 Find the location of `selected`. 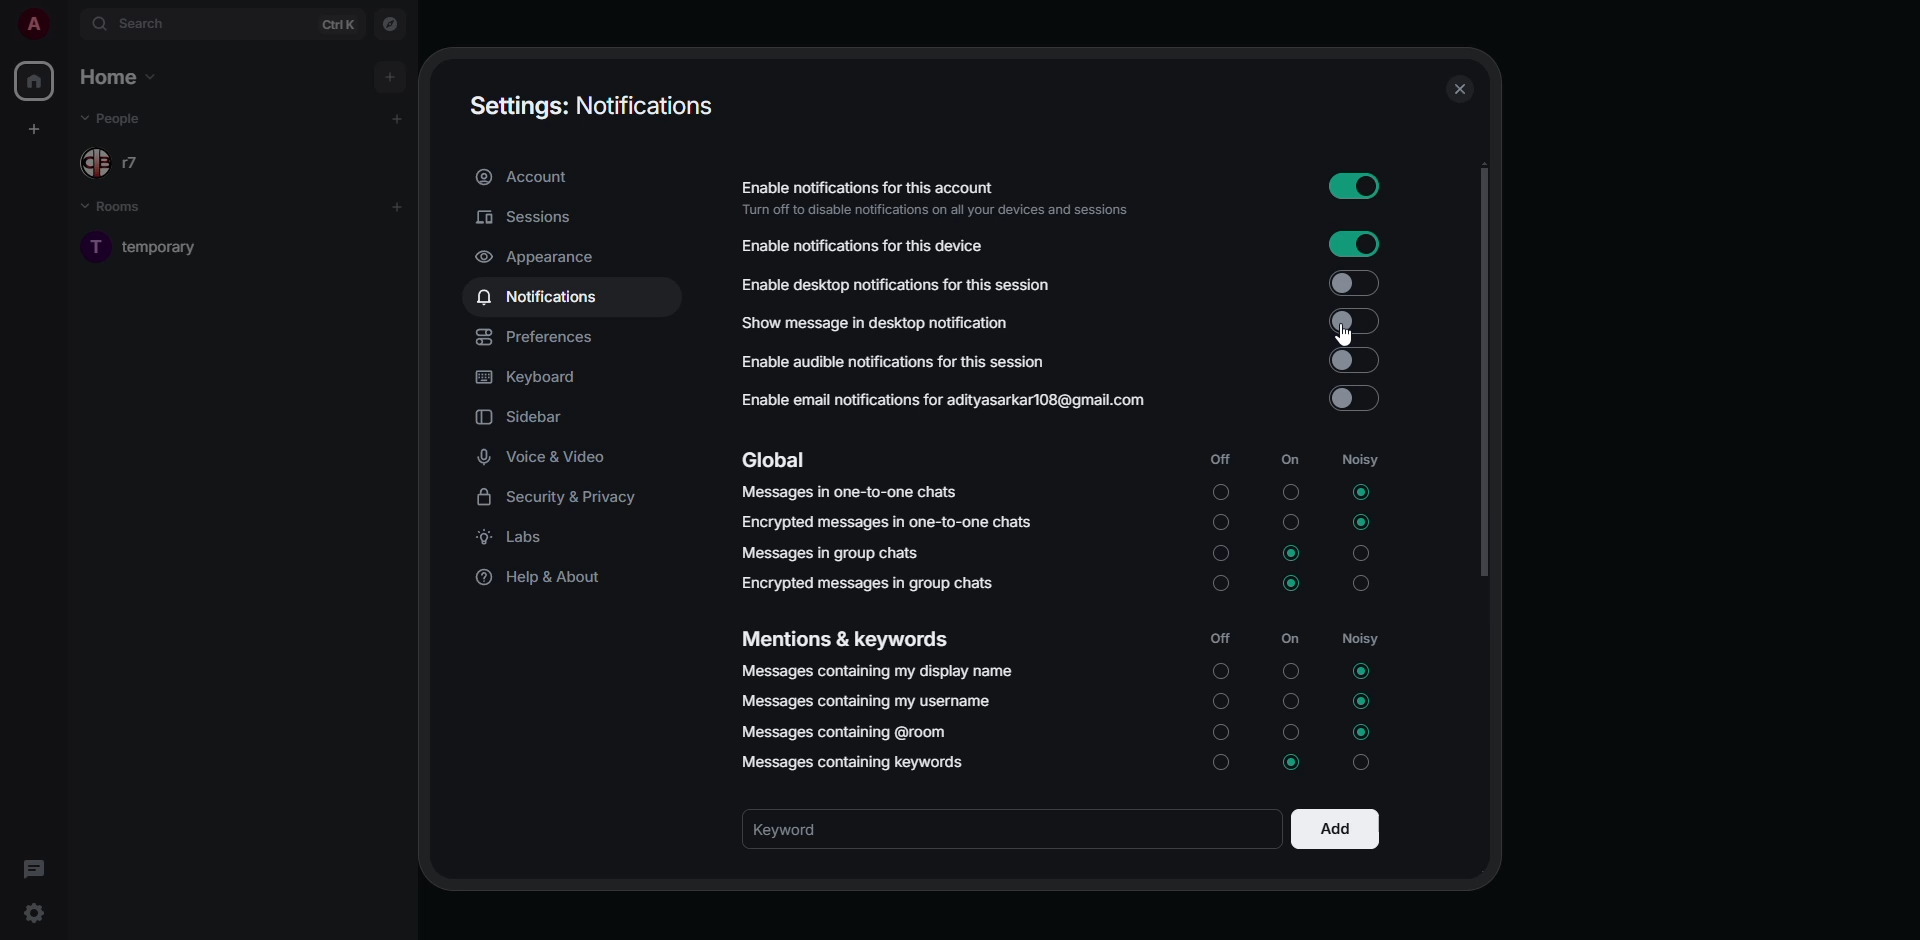

selected is located at coordinates (1359, 733).